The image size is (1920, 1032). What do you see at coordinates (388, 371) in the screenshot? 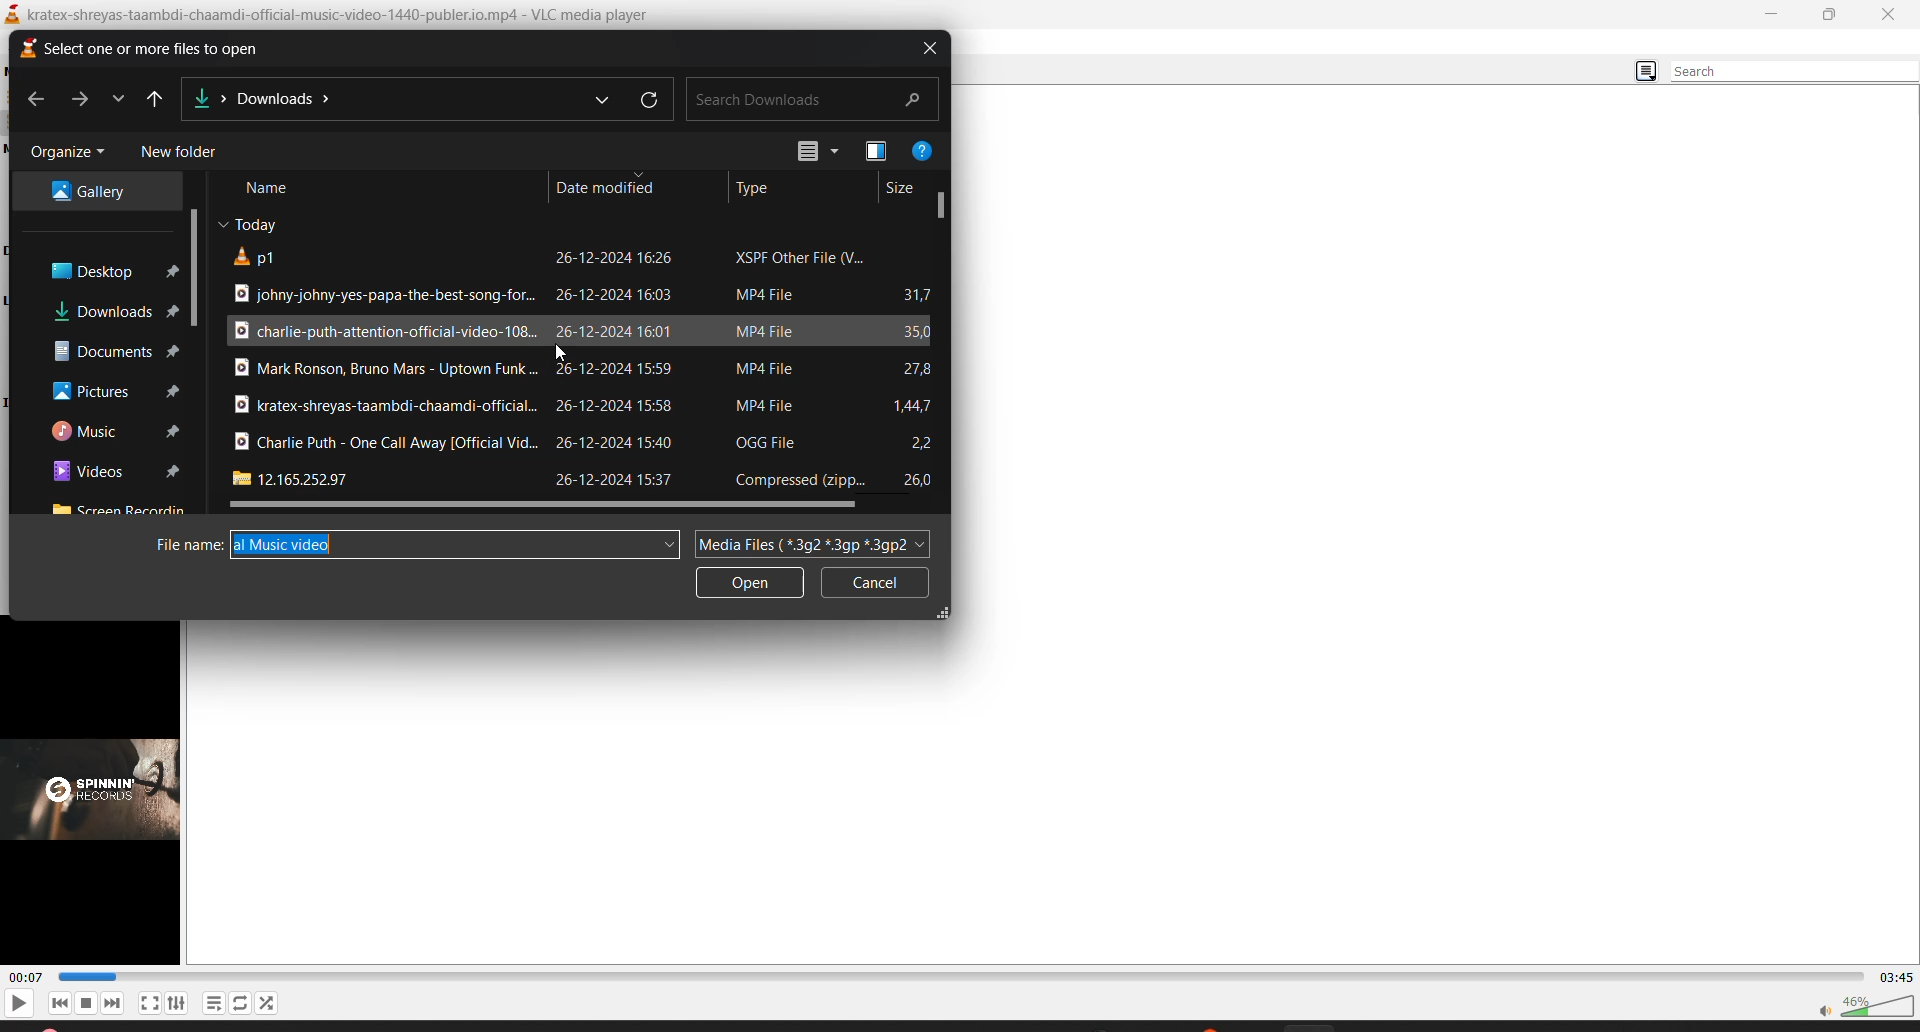
I see `file title` at bounding box center [388, 371].